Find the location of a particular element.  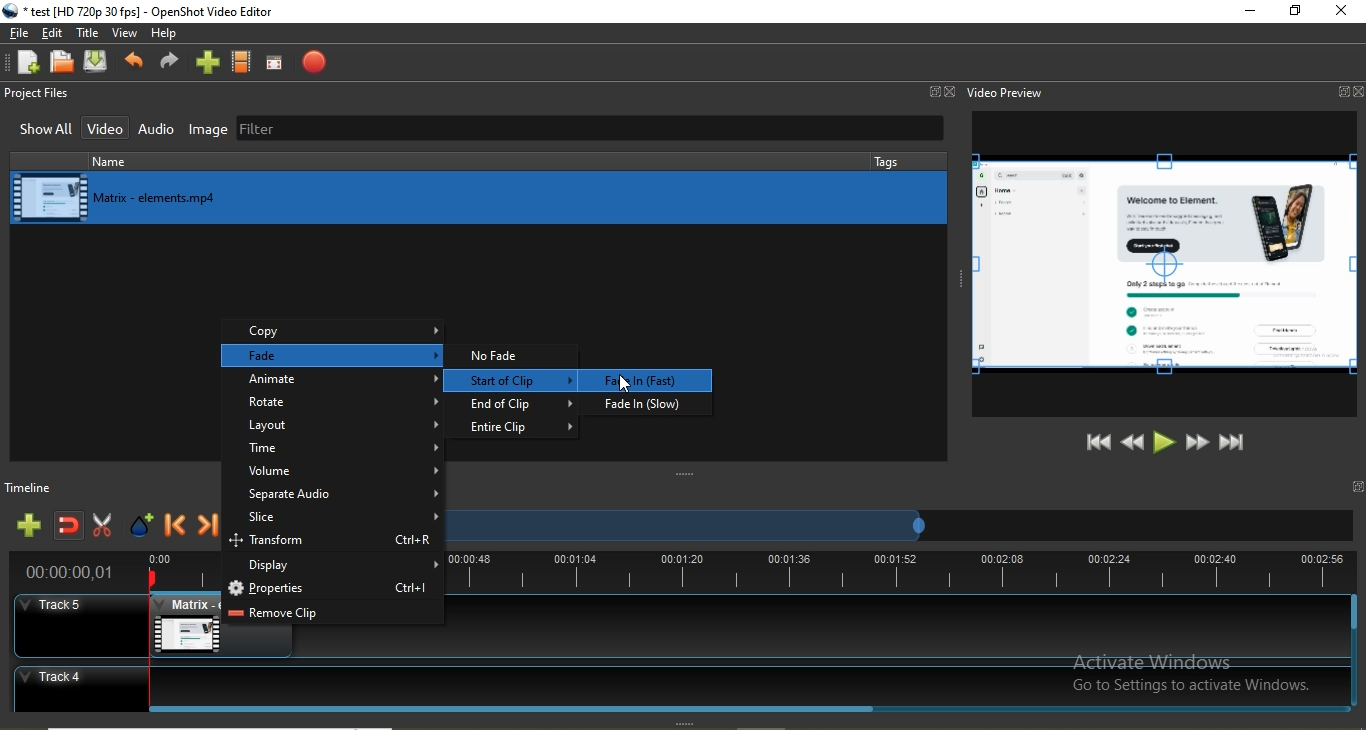

start of clip is located at coordinates (512, 380).